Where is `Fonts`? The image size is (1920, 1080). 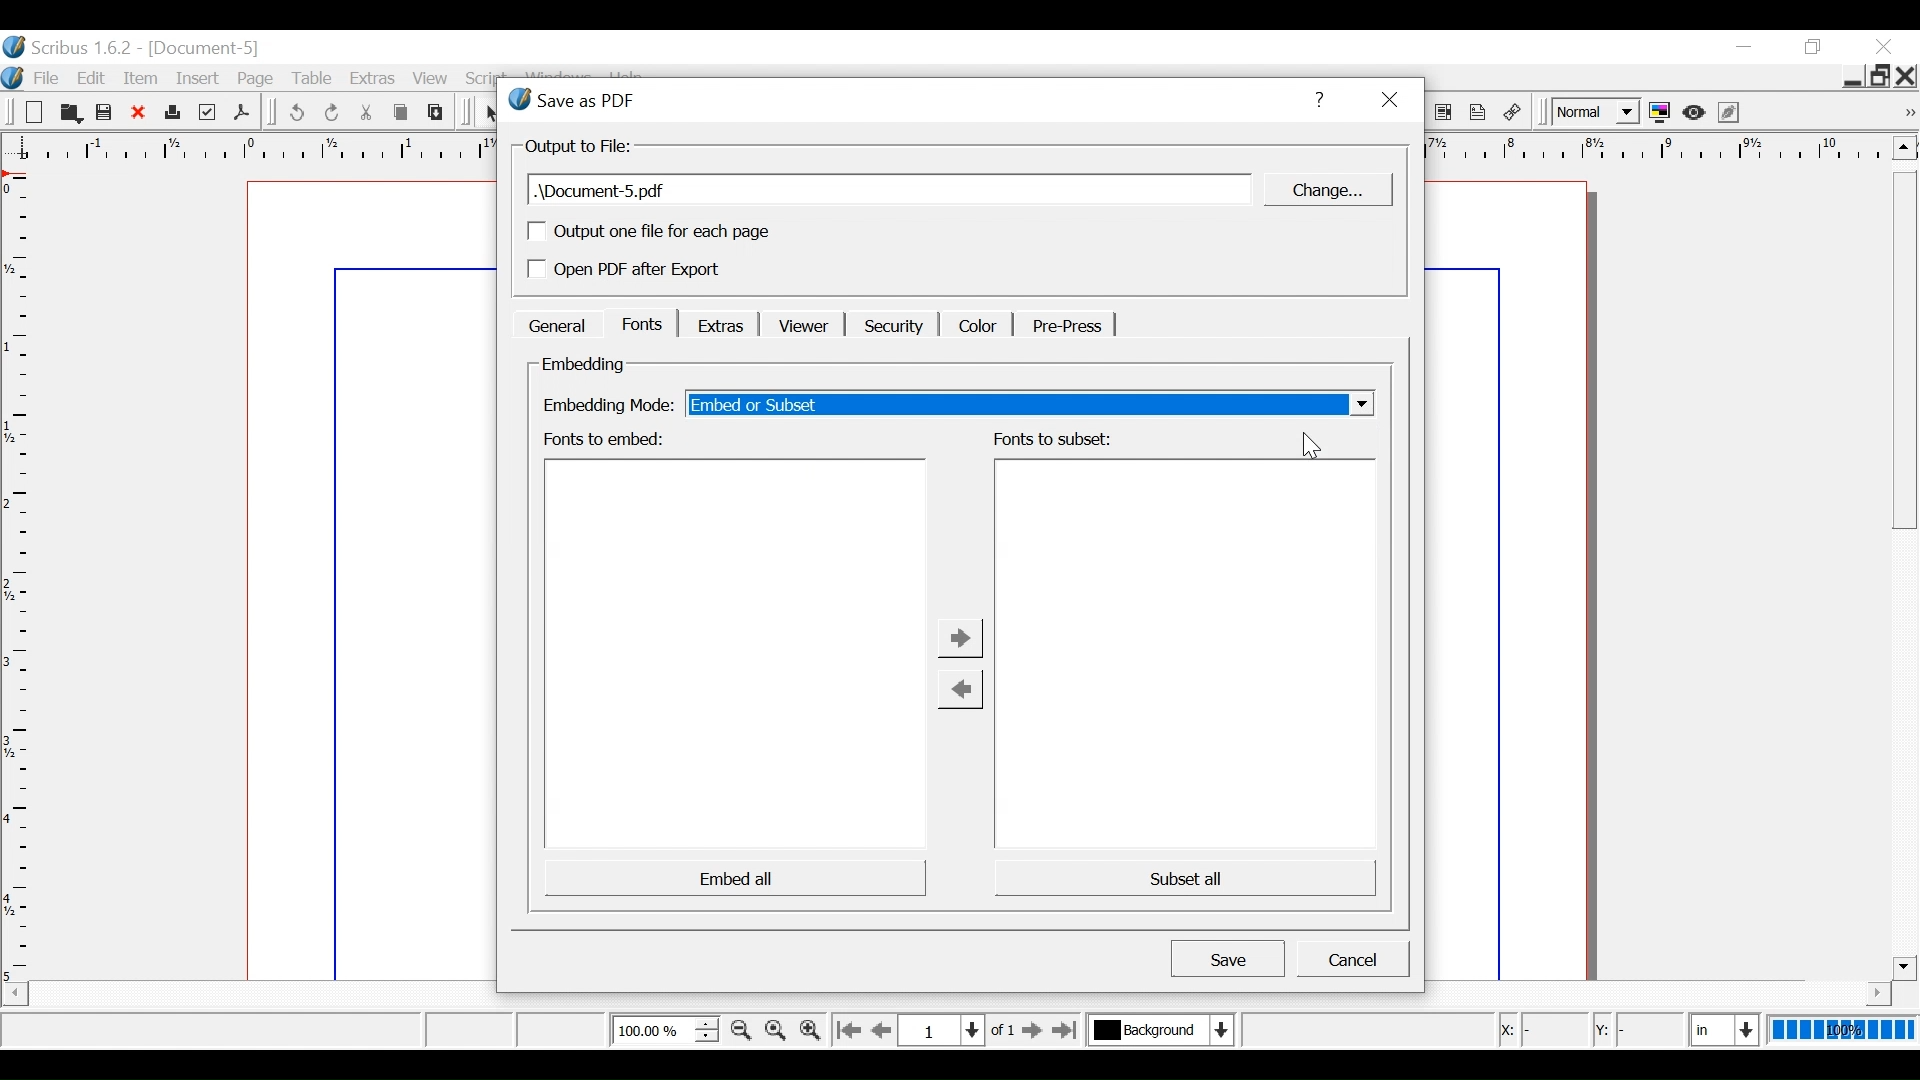
Fonts is located at coordinates (641, 323).